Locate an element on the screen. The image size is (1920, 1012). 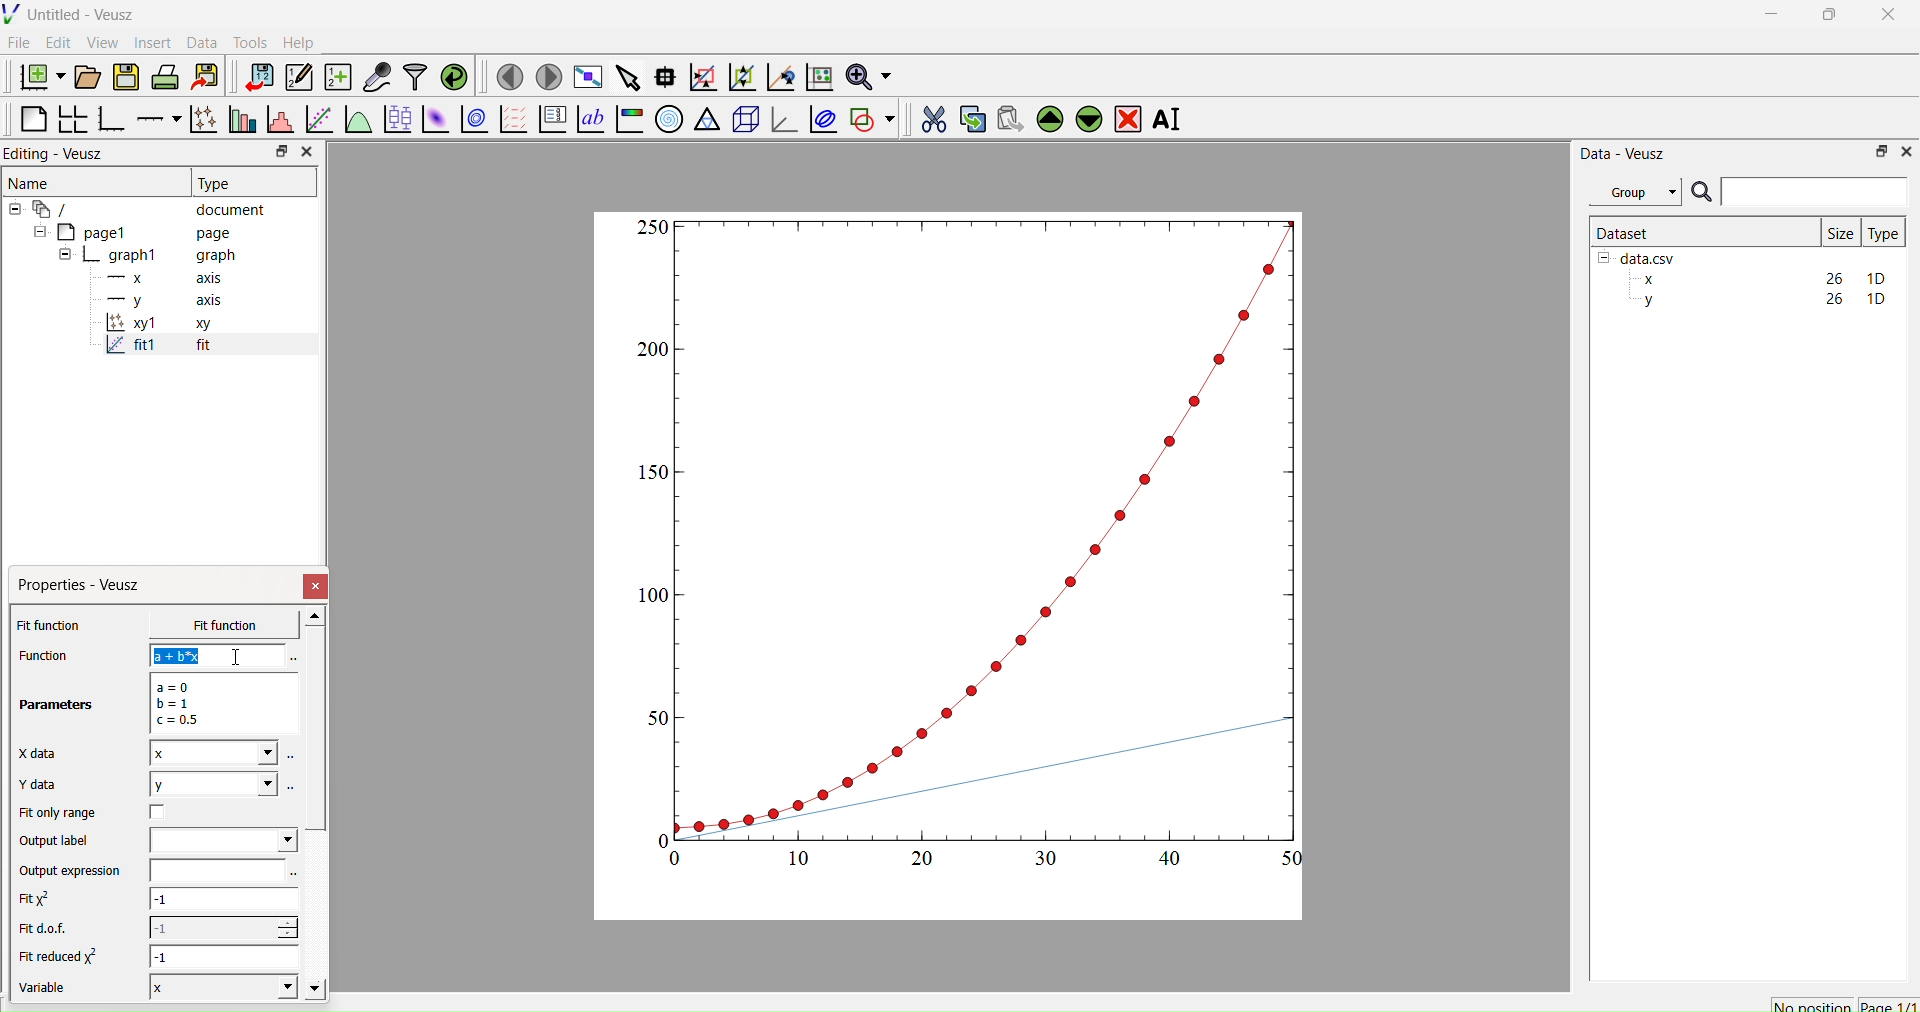
Fit dof. is located at coordinates (48, 930).